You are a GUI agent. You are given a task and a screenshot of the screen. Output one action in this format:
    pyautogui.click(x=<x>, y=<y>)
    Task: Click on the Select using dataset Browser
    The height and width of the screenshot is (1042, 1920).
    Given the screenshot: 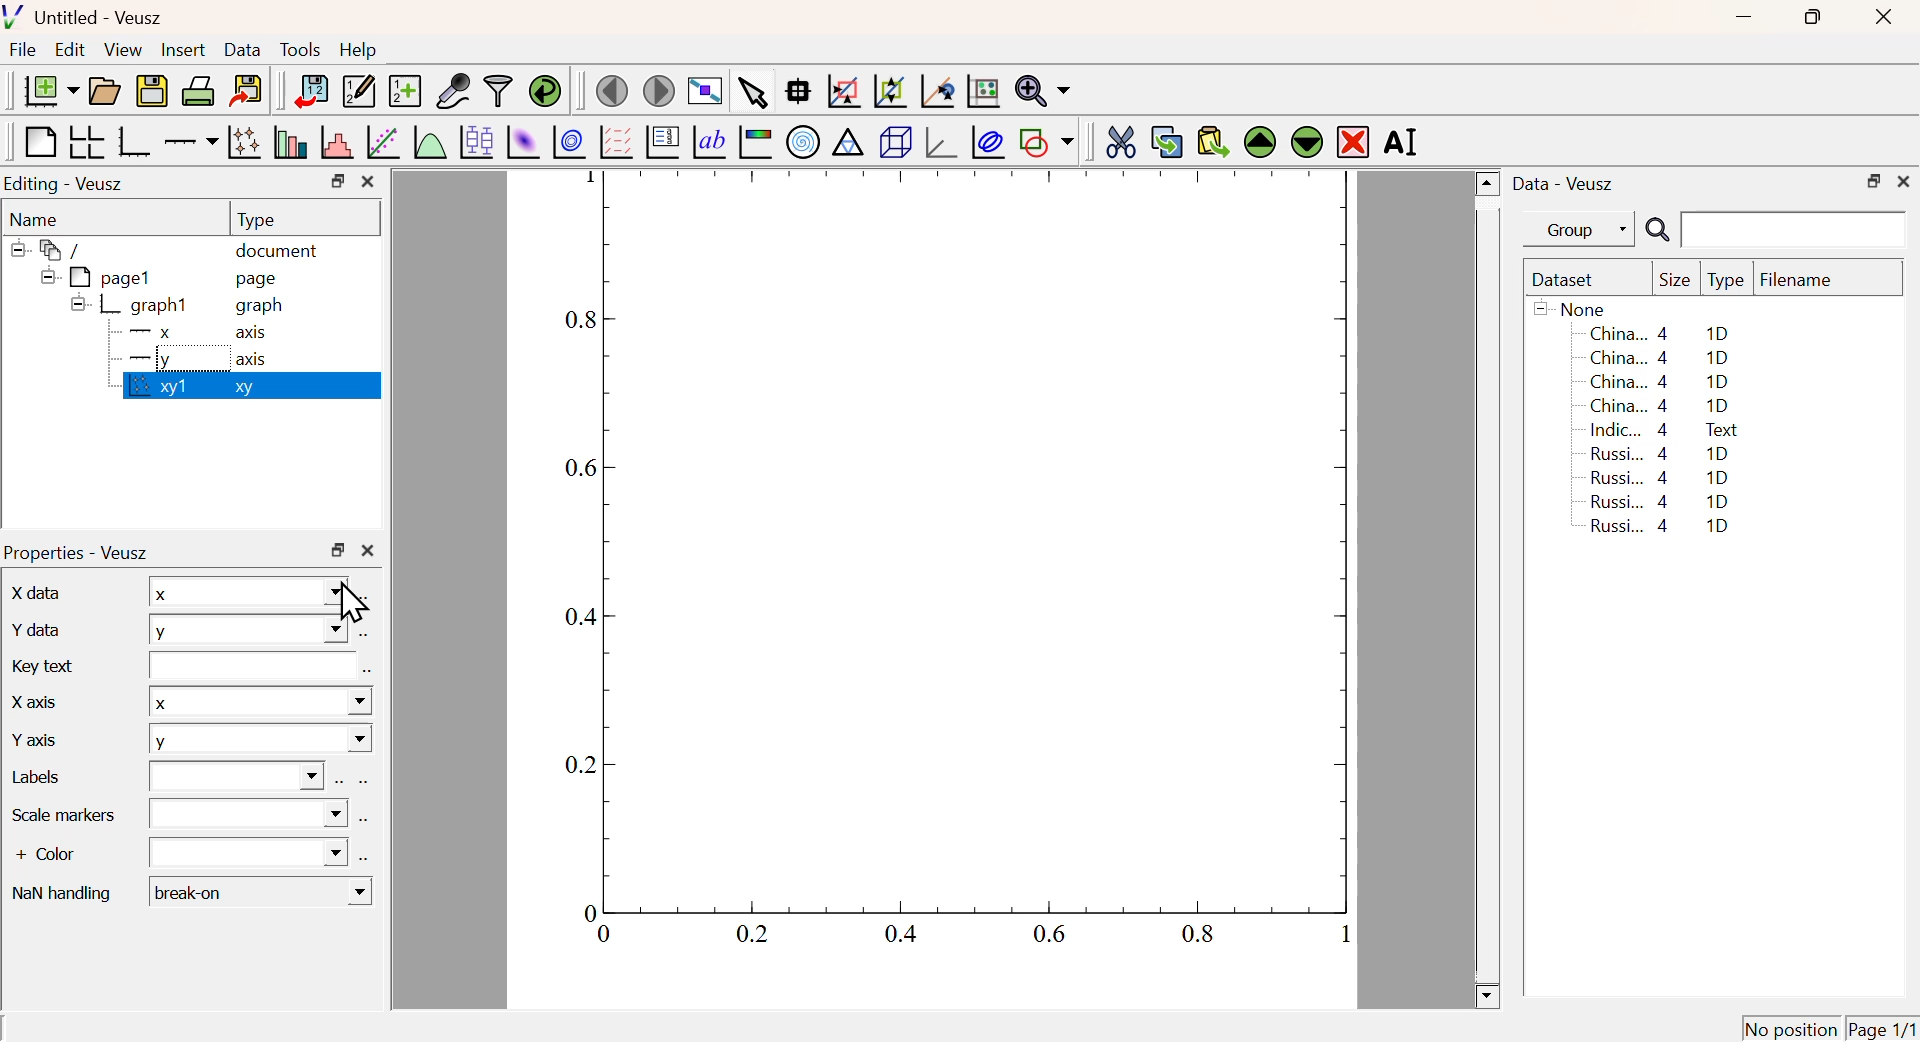 What is the action you would take?
    pyautogui.click(x=365, y=824)
    